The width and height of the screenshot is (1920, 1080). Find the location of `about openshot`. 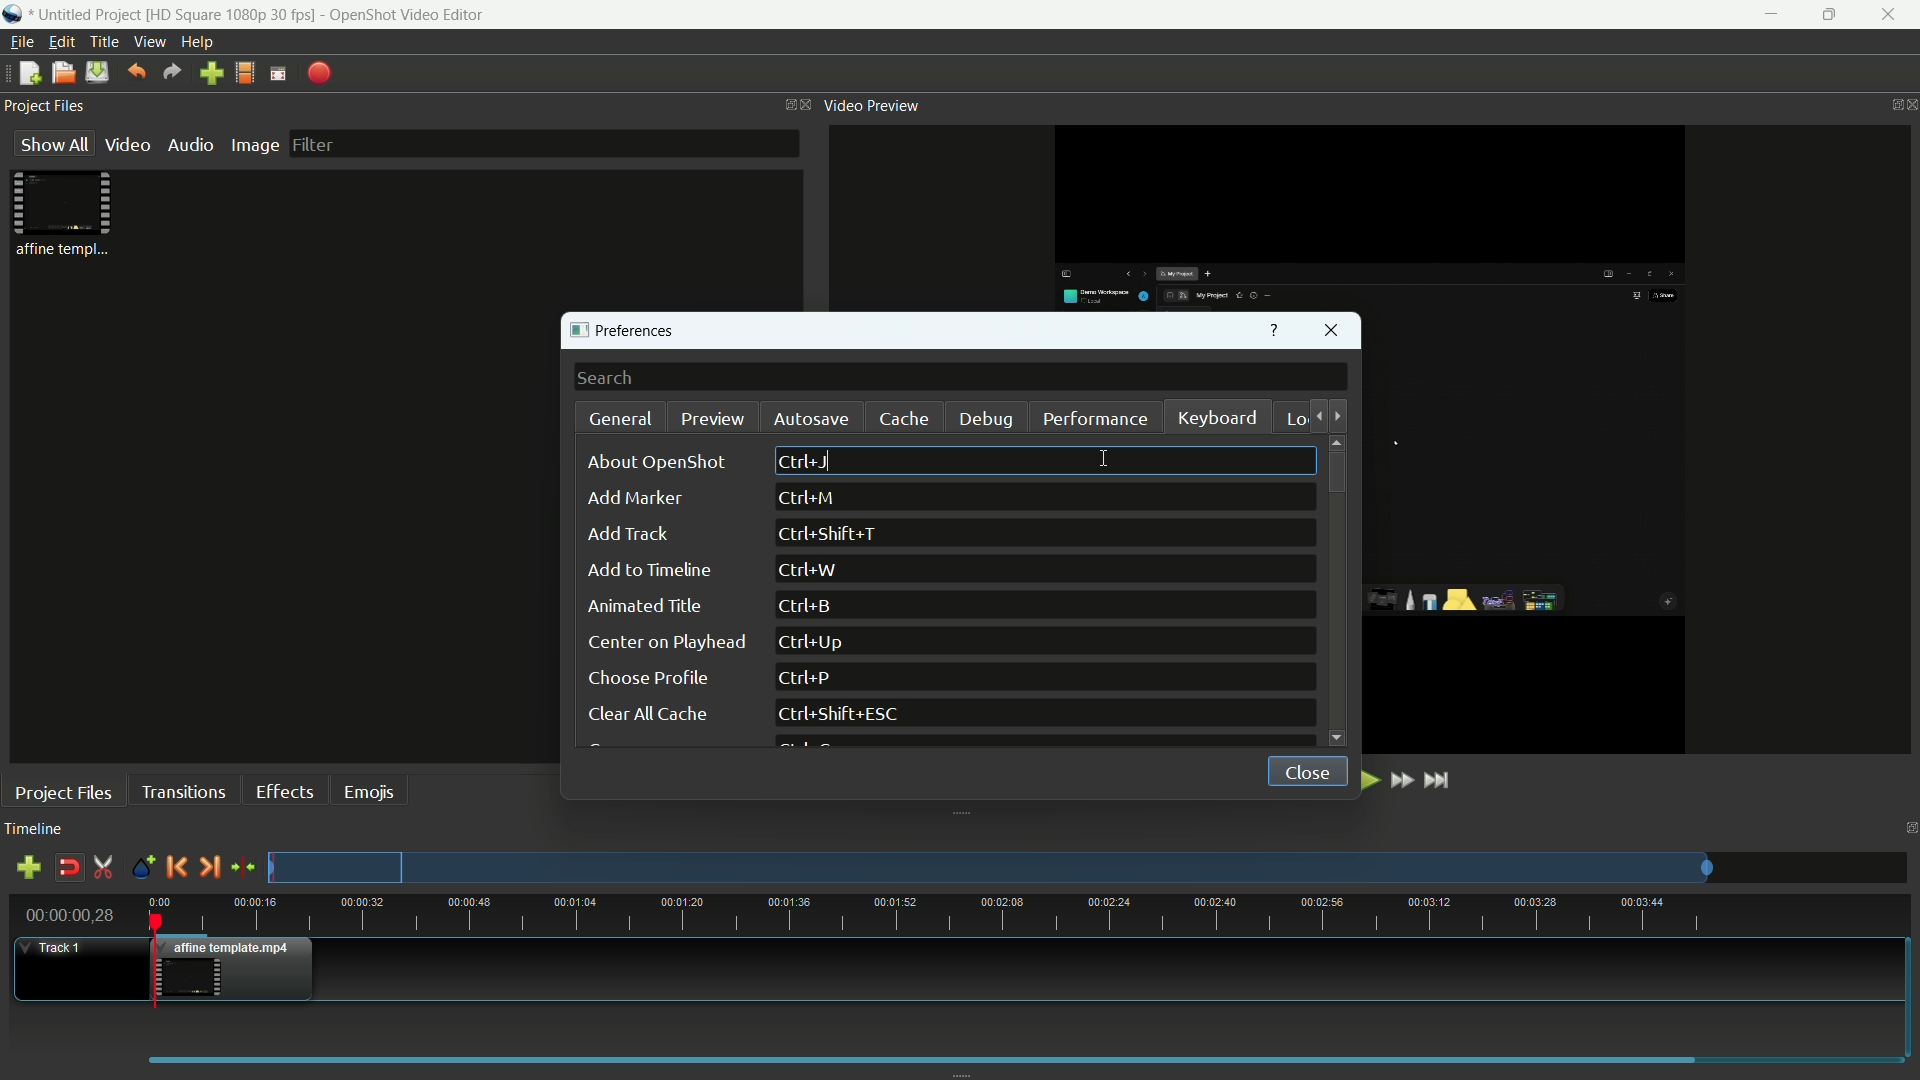

about openshot is located at coordinates (662, 462).